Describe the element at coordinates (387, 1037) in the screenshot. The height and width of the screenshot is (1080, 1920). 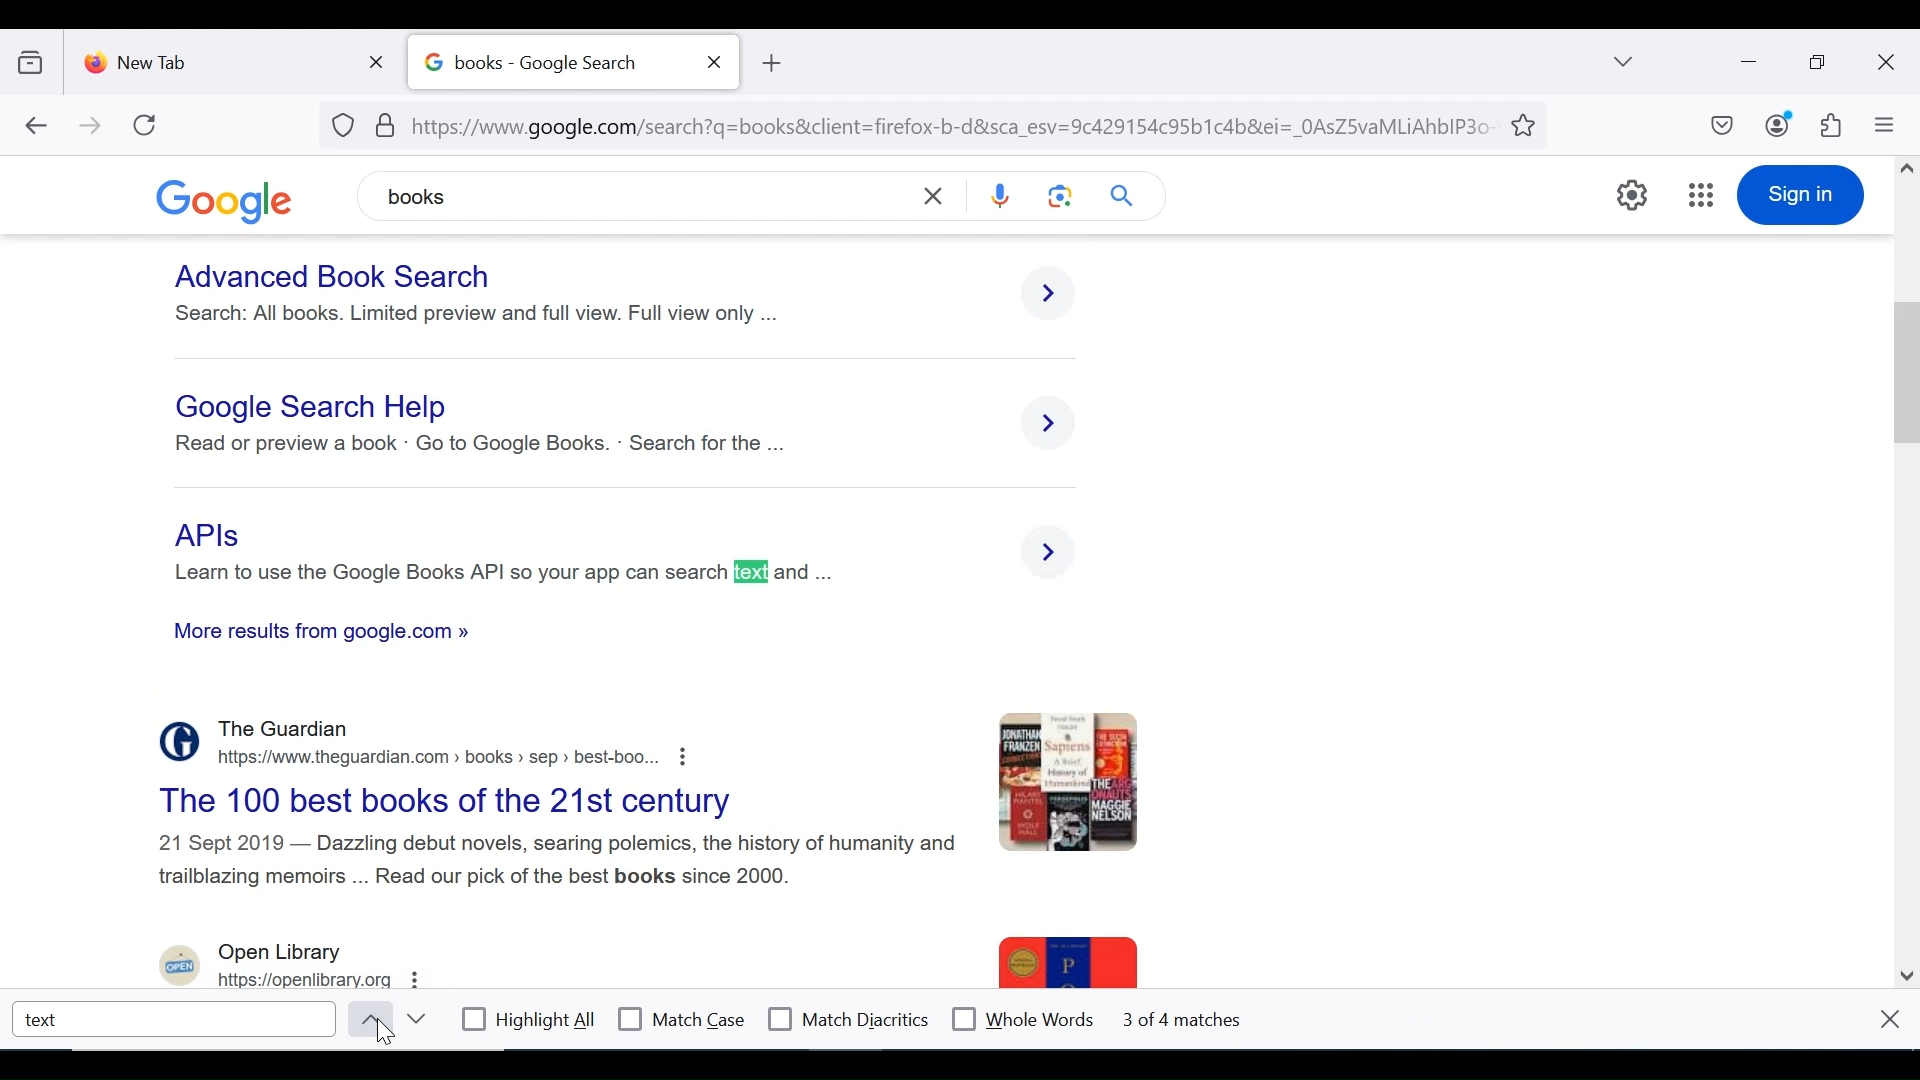
I see `mouse pointer` at that location.